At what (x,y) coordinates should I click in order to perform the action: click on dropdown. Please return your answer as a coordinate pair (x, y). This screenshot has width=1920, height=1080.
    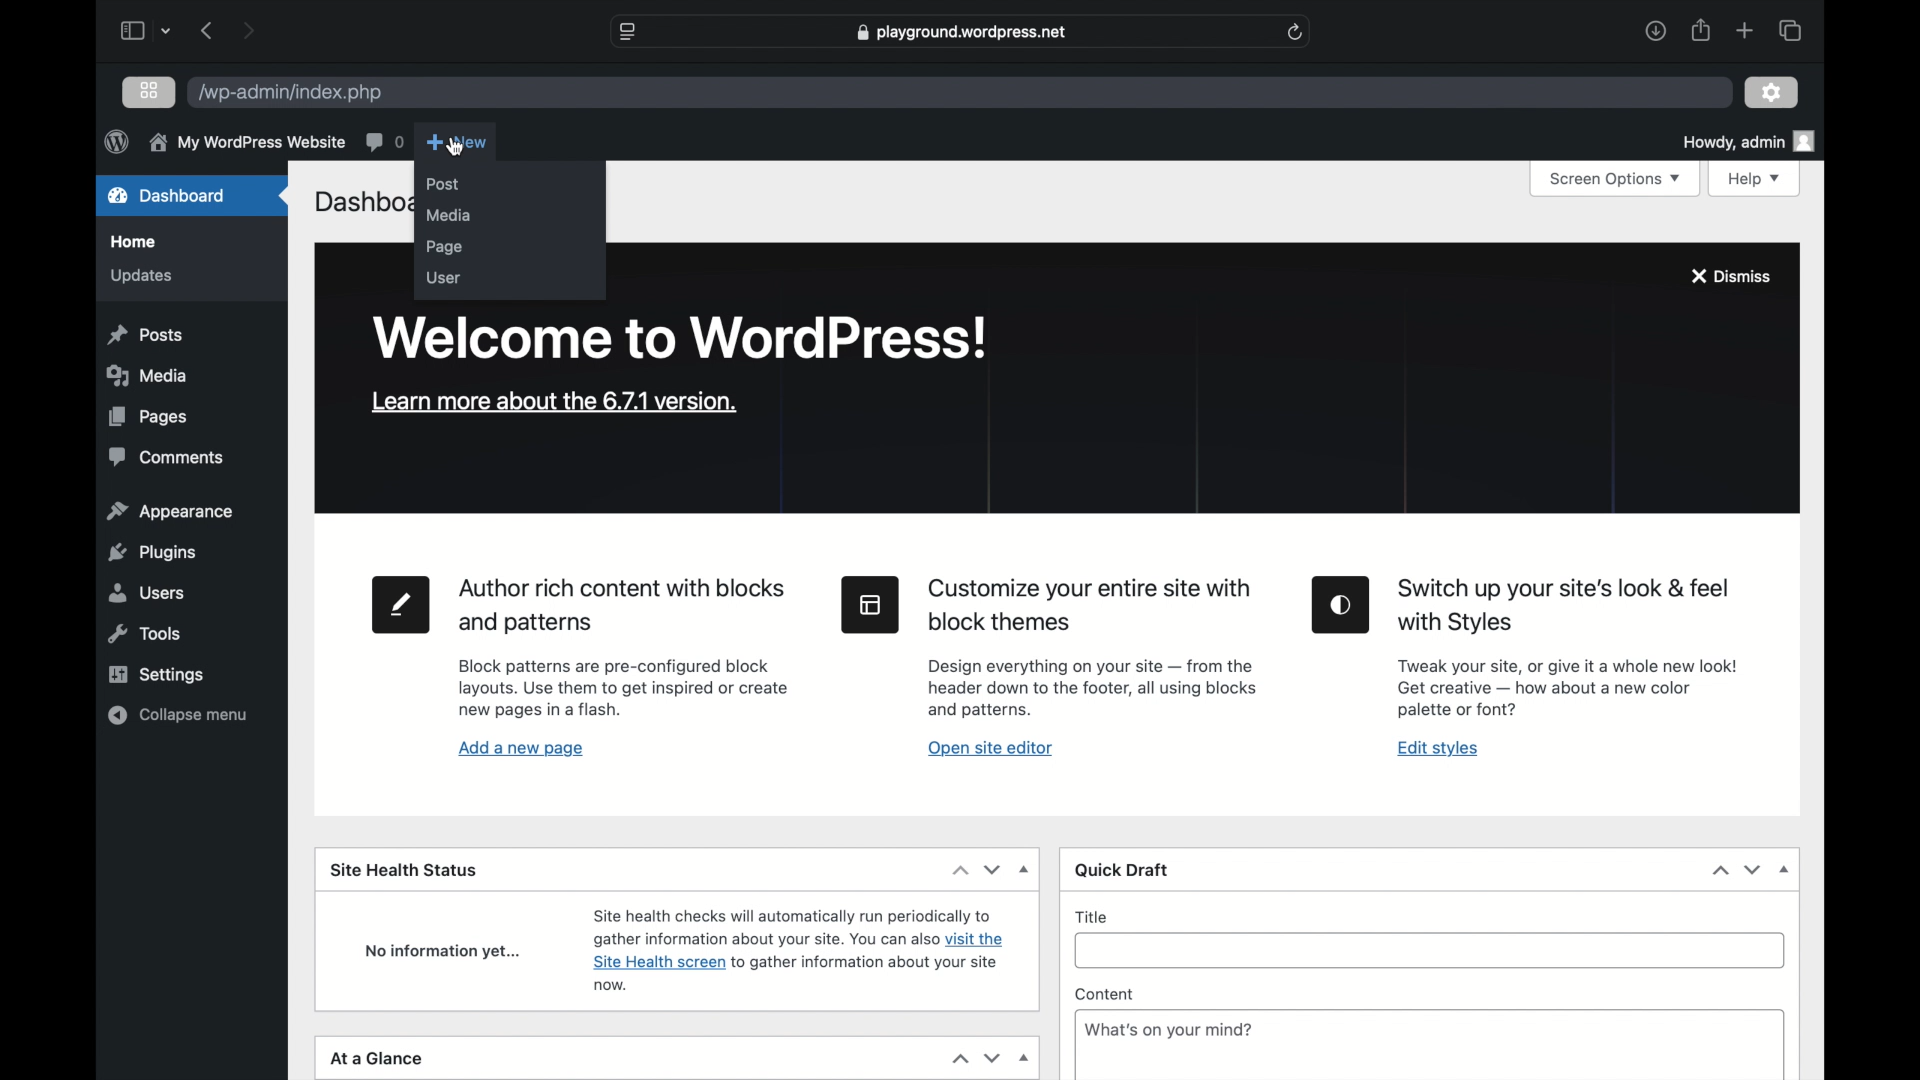
    Looking at the image, I should click on (1026, 870).